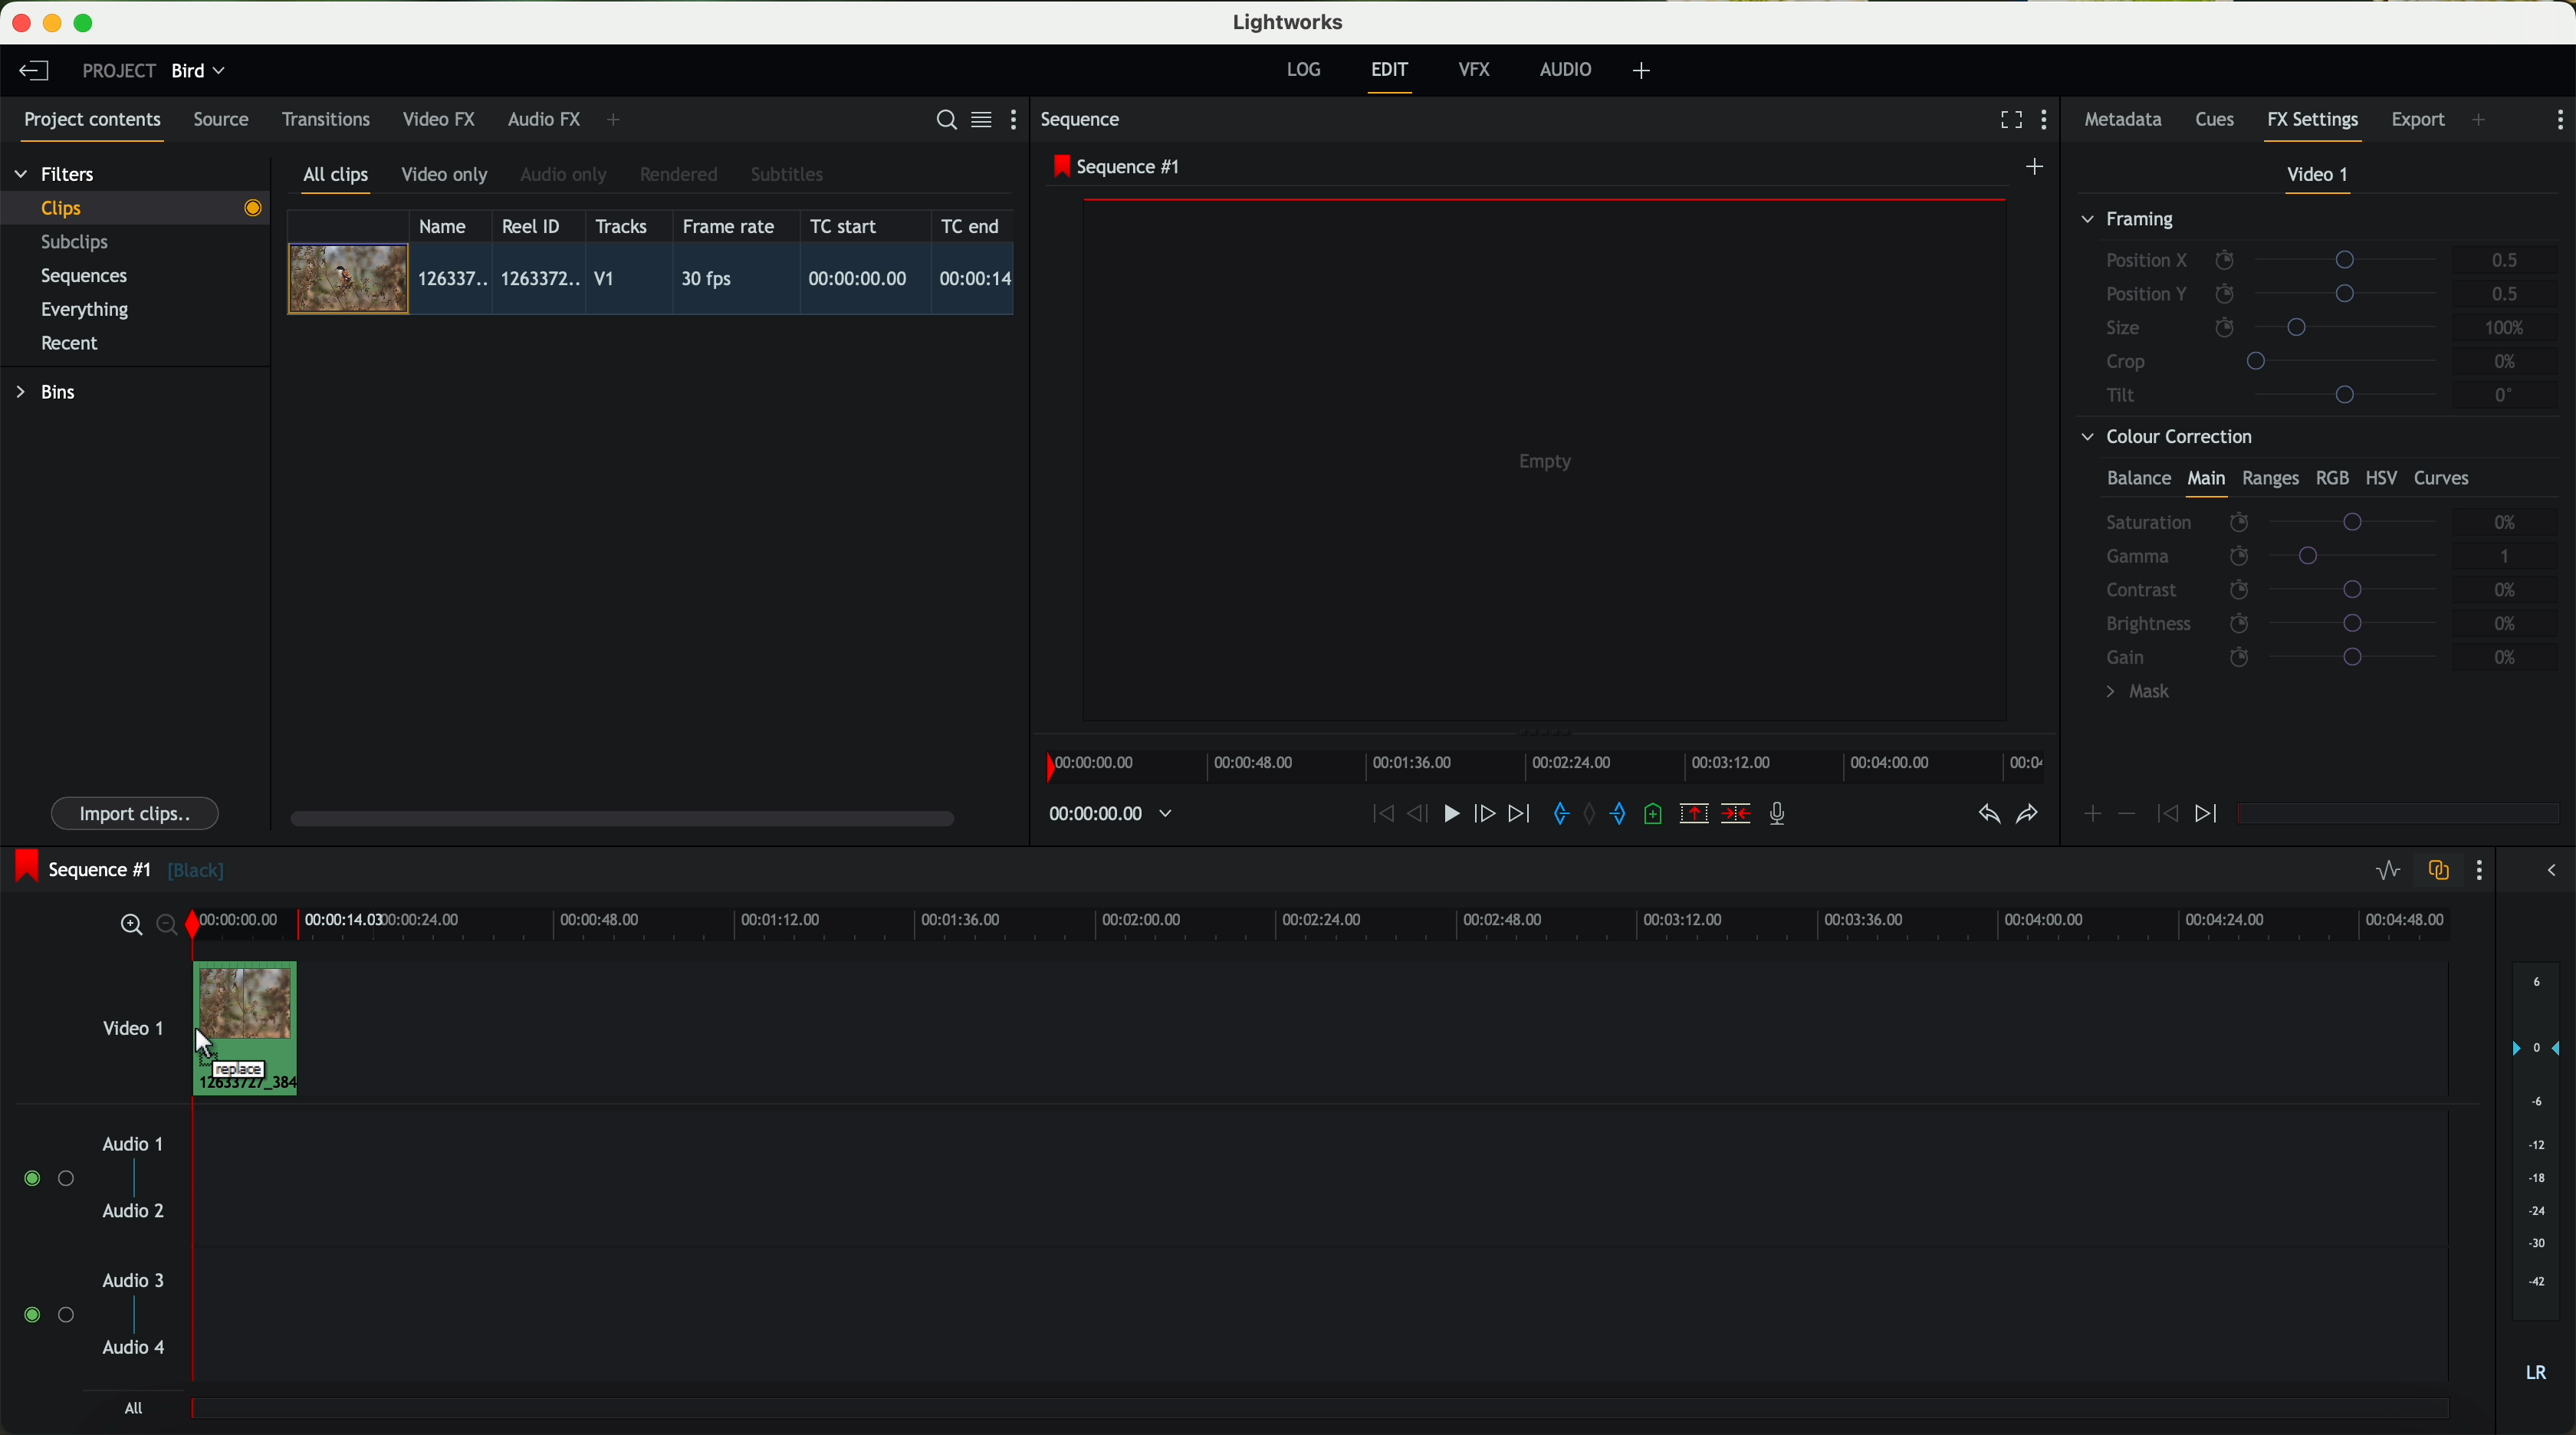 This screenshot has height=1435, width=2576. I want to click on saturation, so click(2283, 522).